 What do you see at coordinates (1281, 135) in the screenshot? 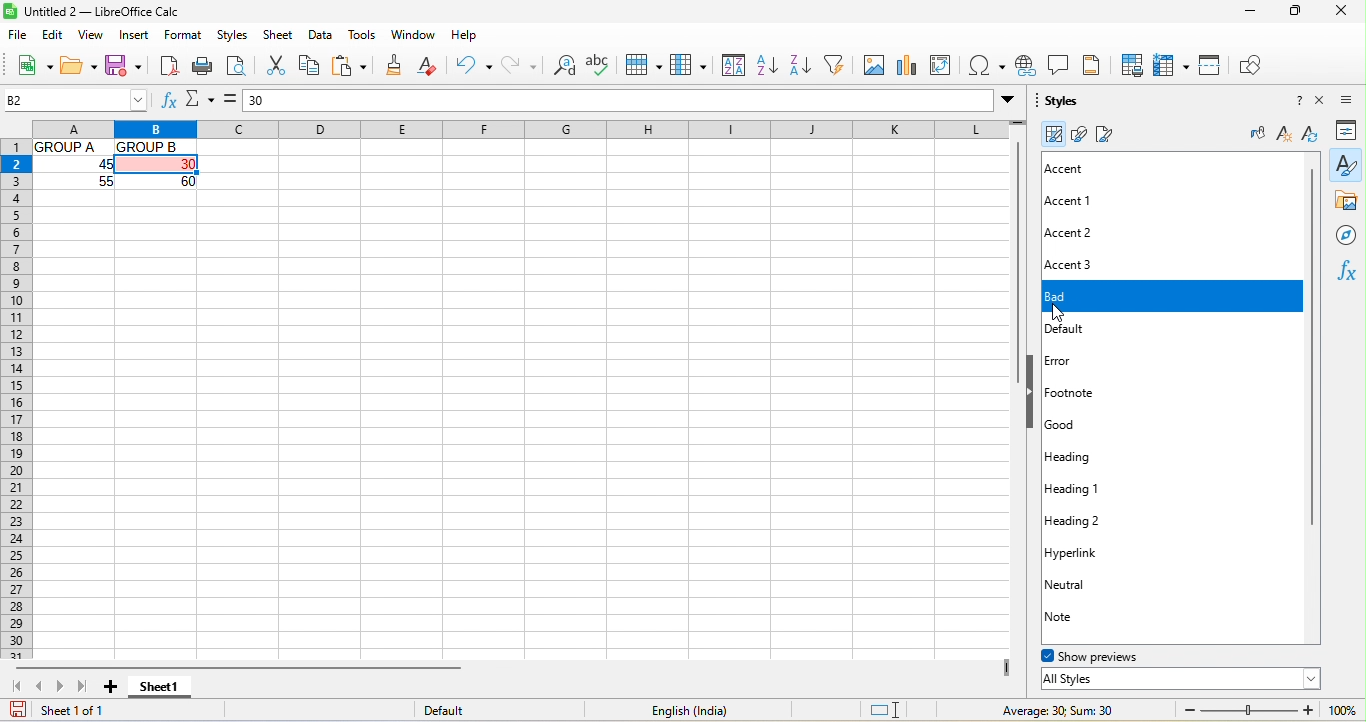
I see `new style` at bounding box center [1281, 135].